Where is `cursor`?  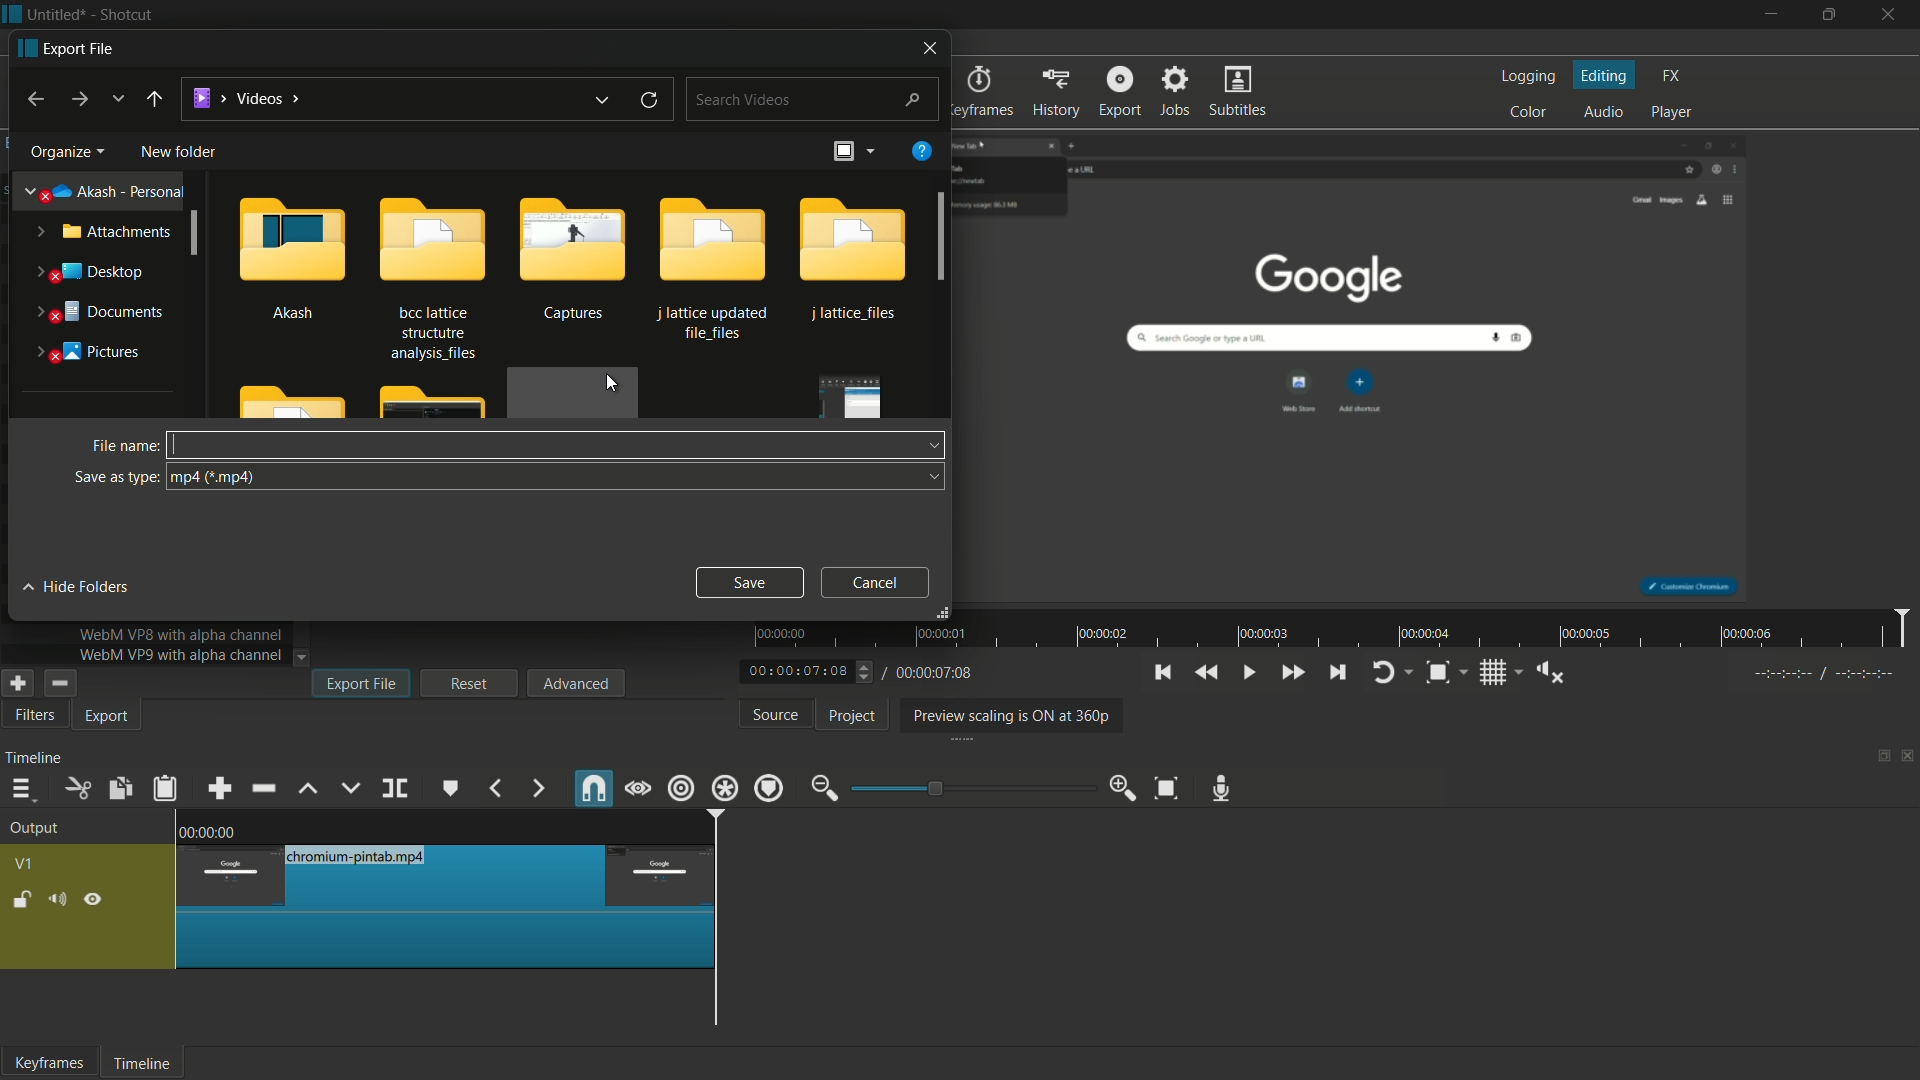 cursor is located at coordinates (614, 382).